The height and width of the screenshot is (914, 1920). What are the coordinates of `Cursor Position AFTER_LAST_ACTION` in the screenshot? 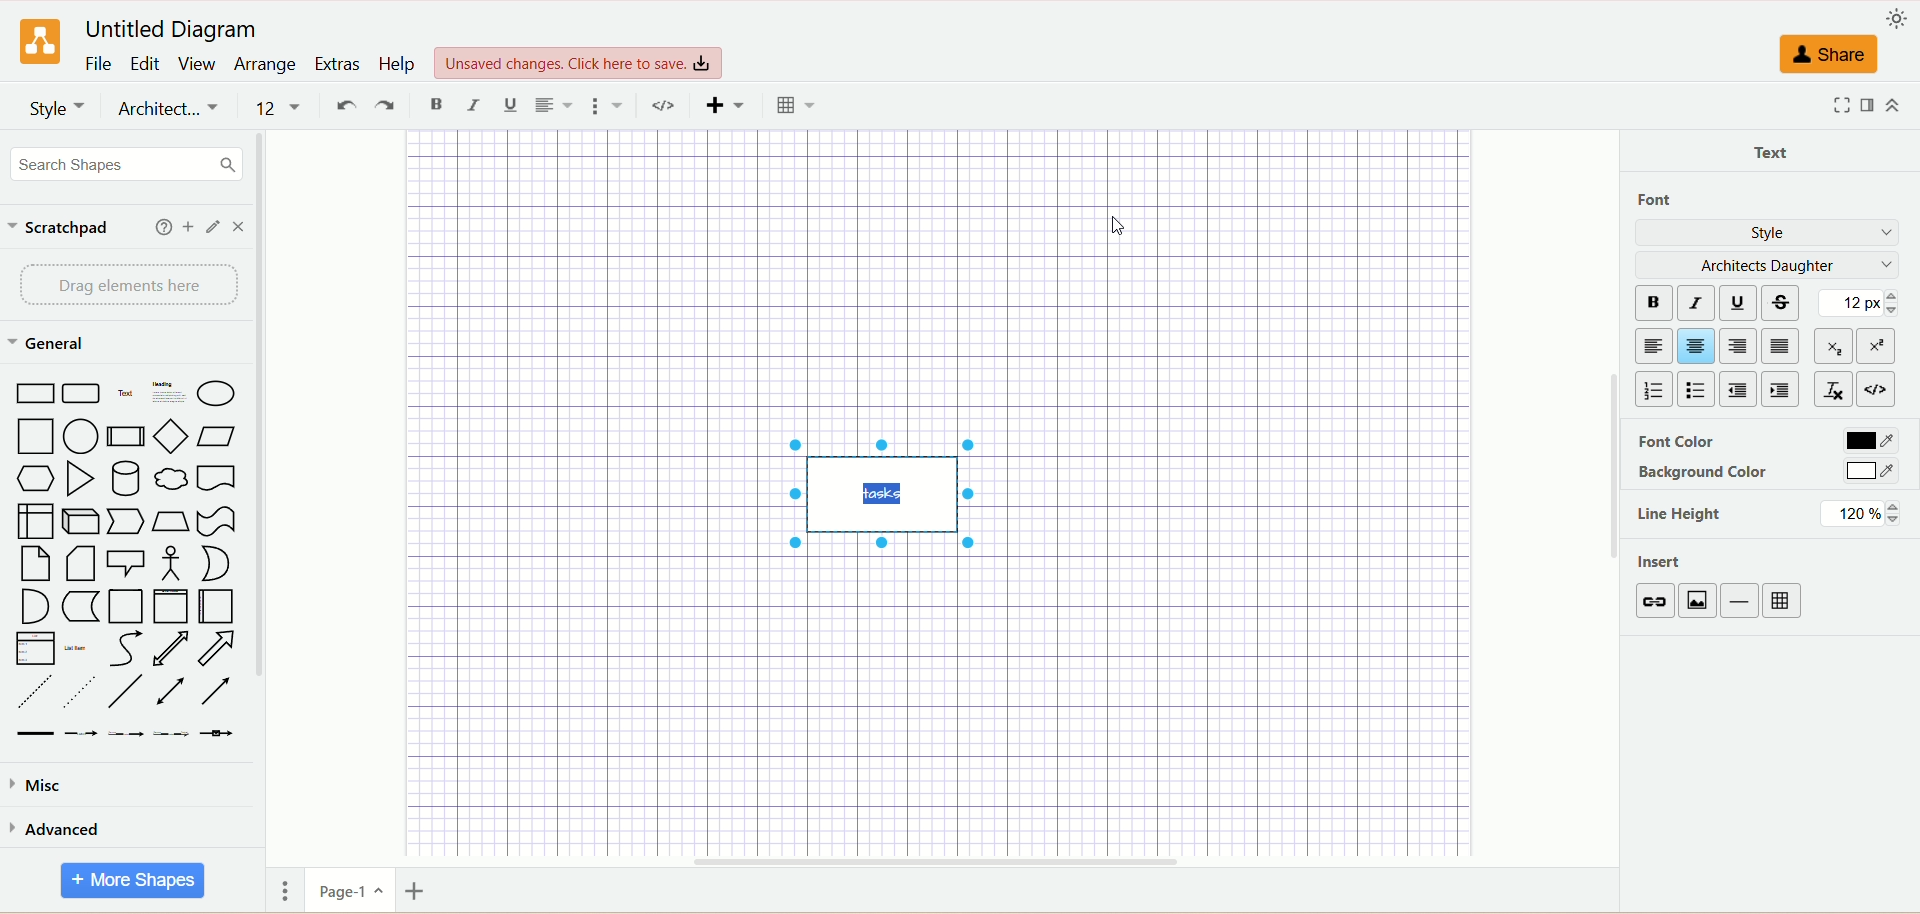 It's located at (1124, 225).